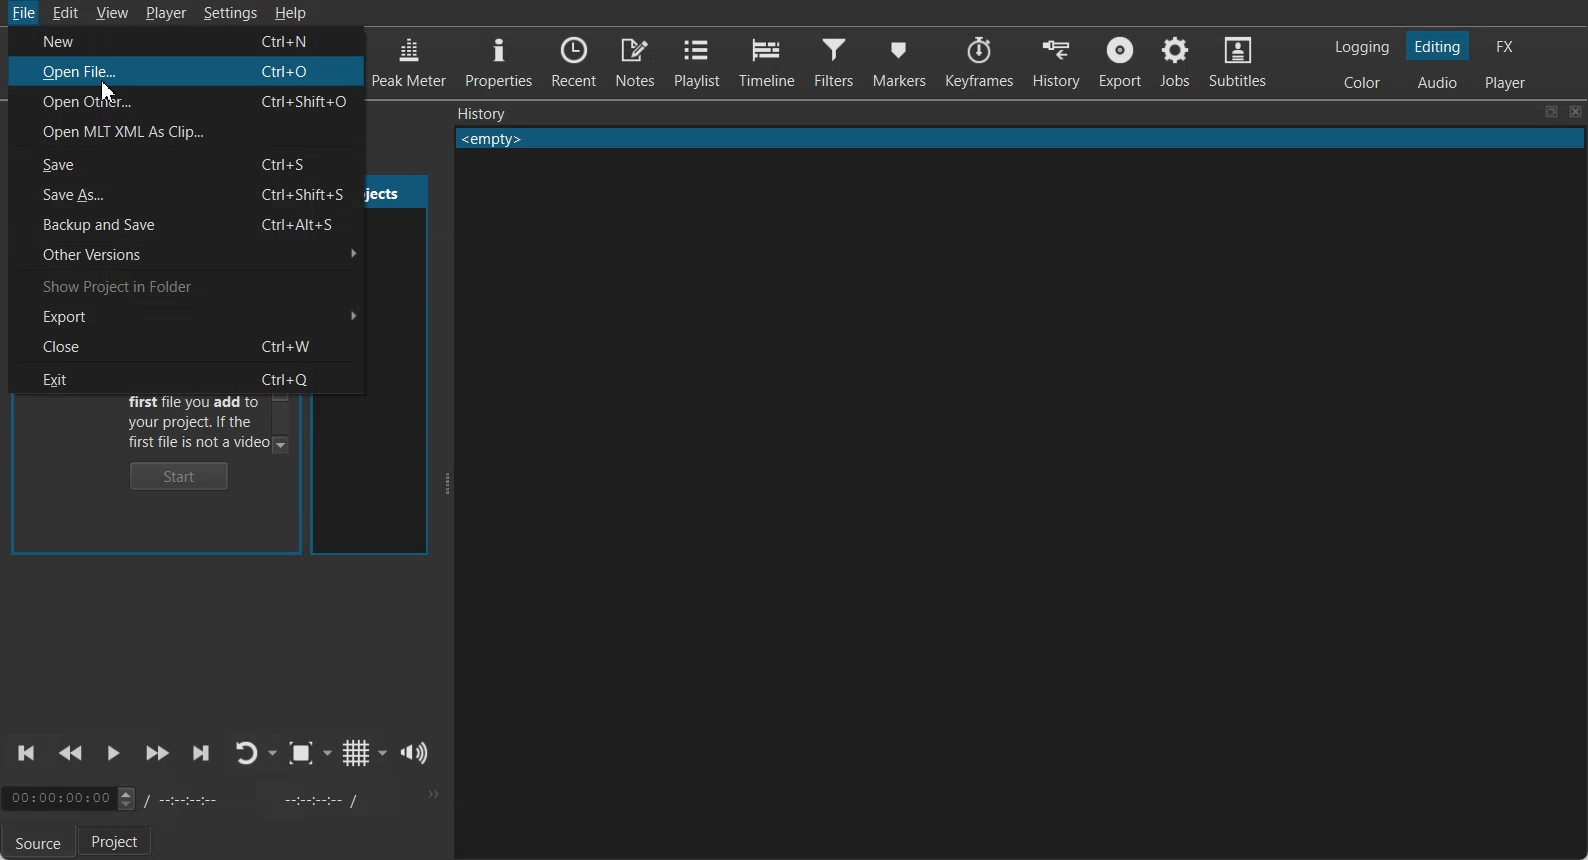  I want to click on Text, so click(482, 113).